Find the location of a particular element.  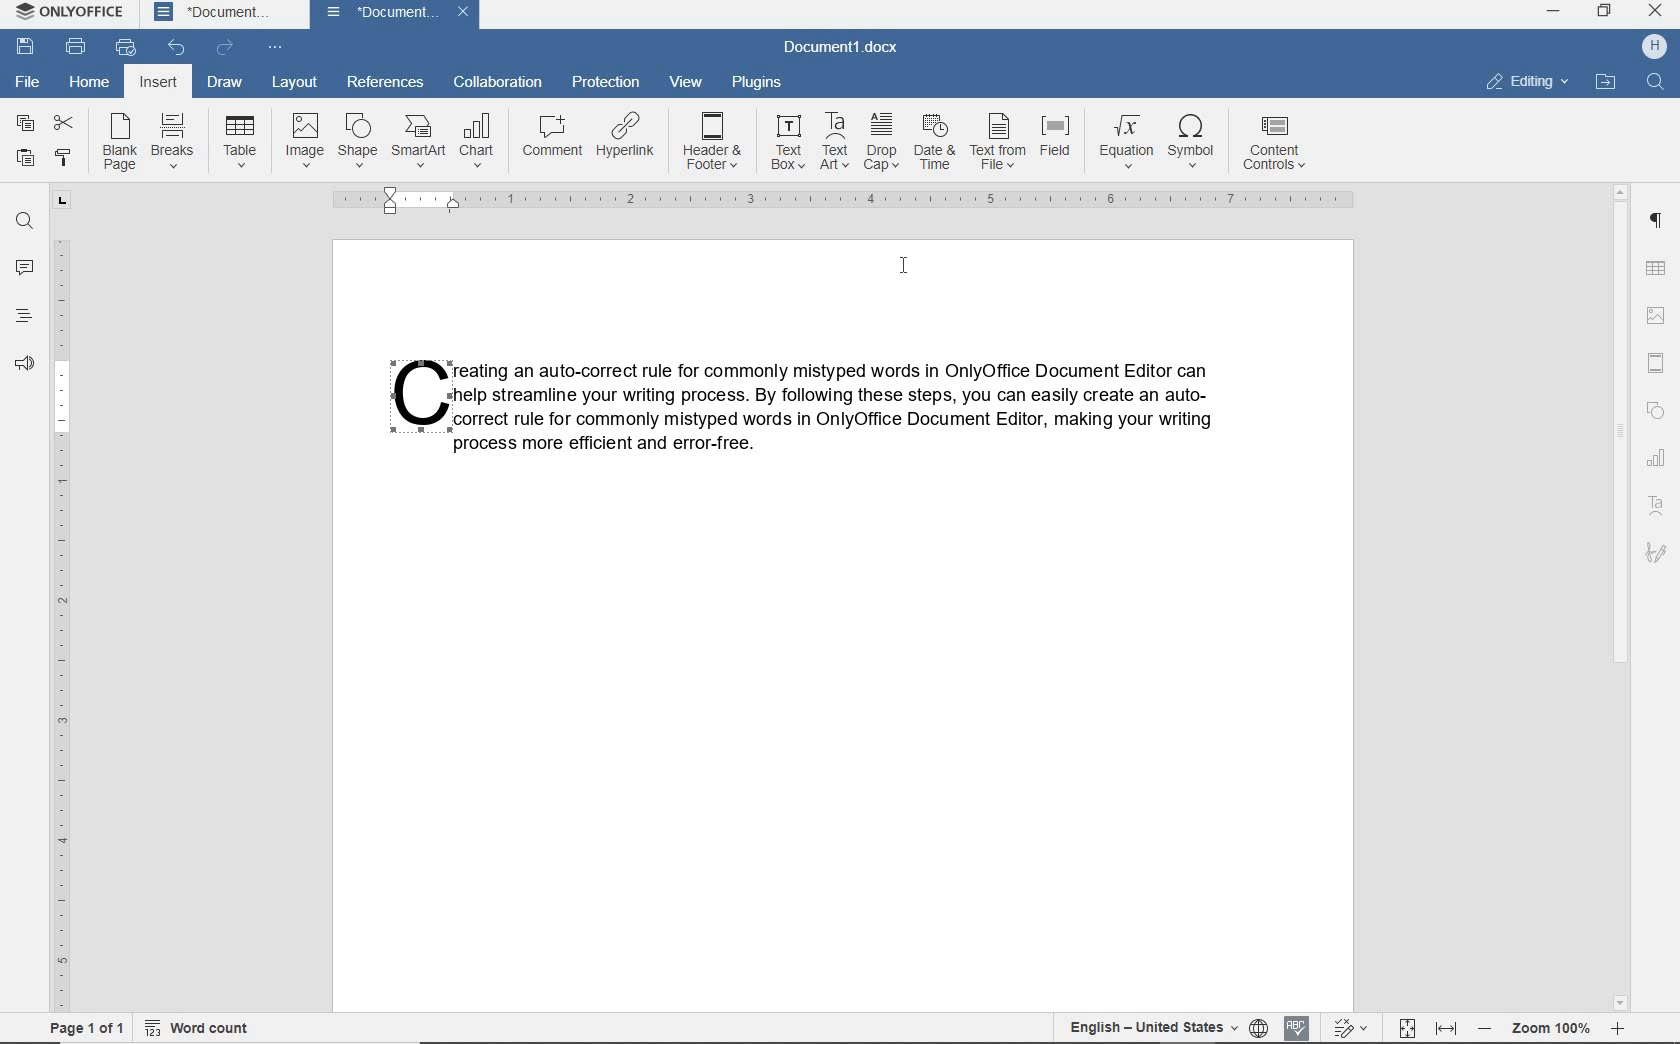

symbol is located at coordinates (1196, 146).